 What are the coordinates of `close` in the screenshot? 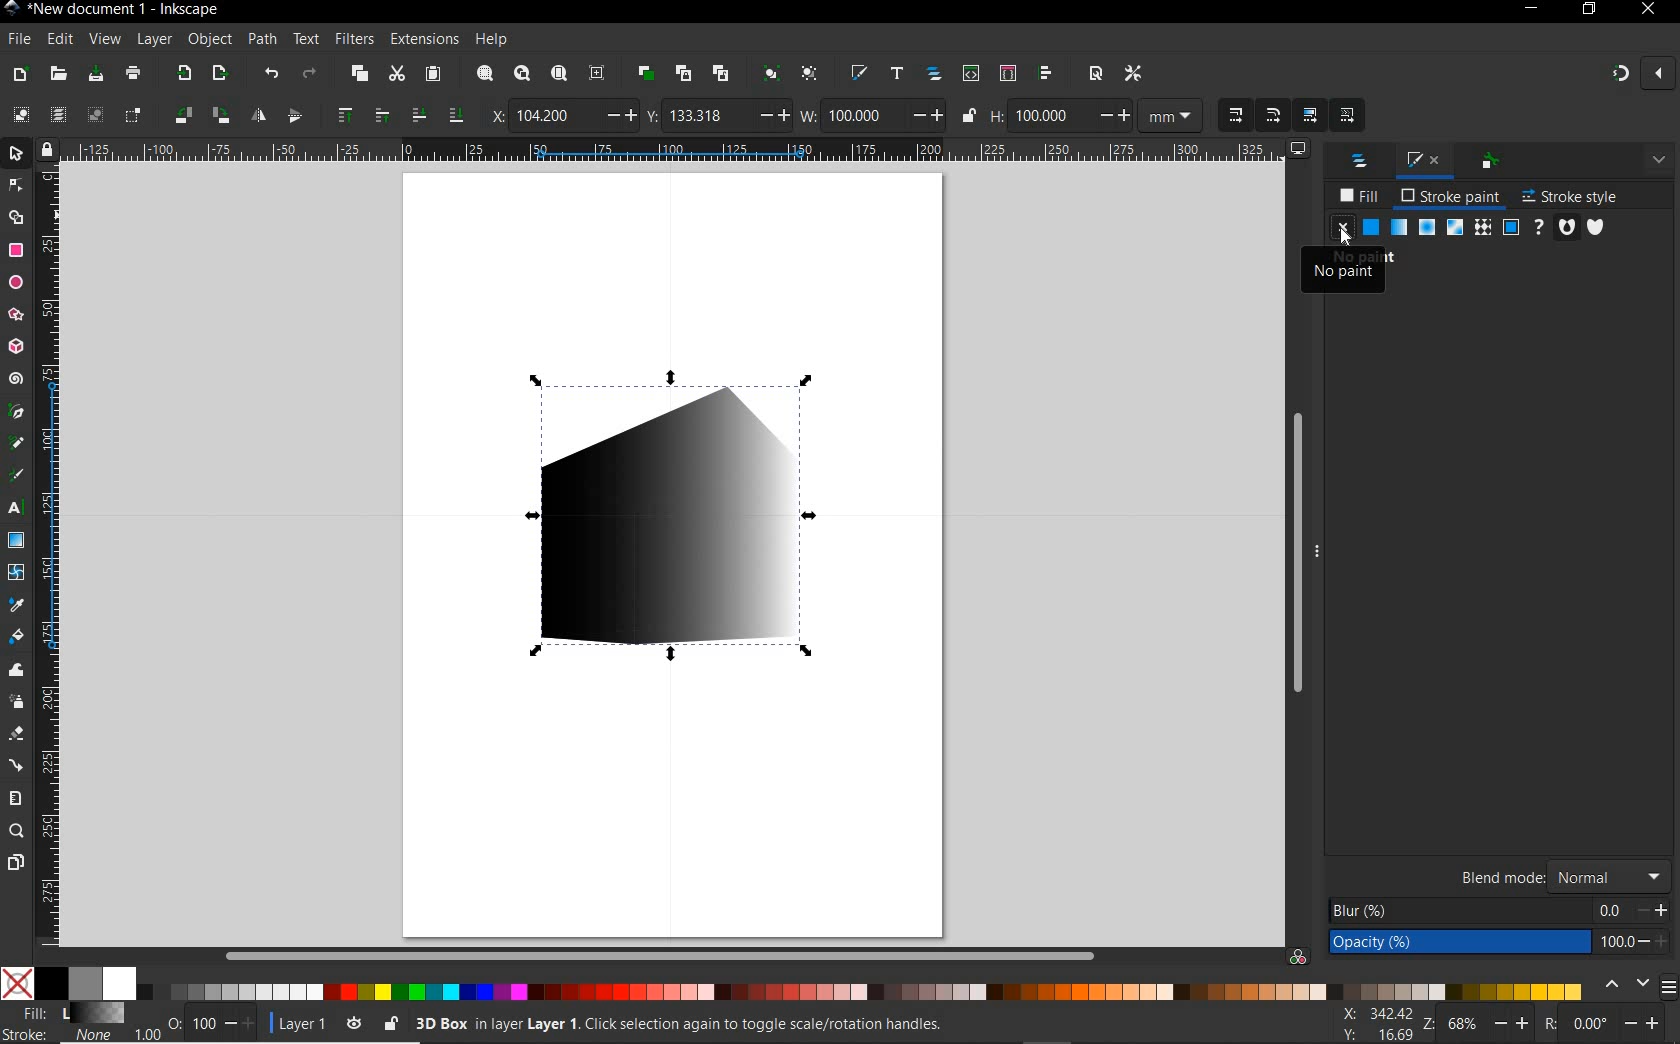 It's located at (1661, 75).